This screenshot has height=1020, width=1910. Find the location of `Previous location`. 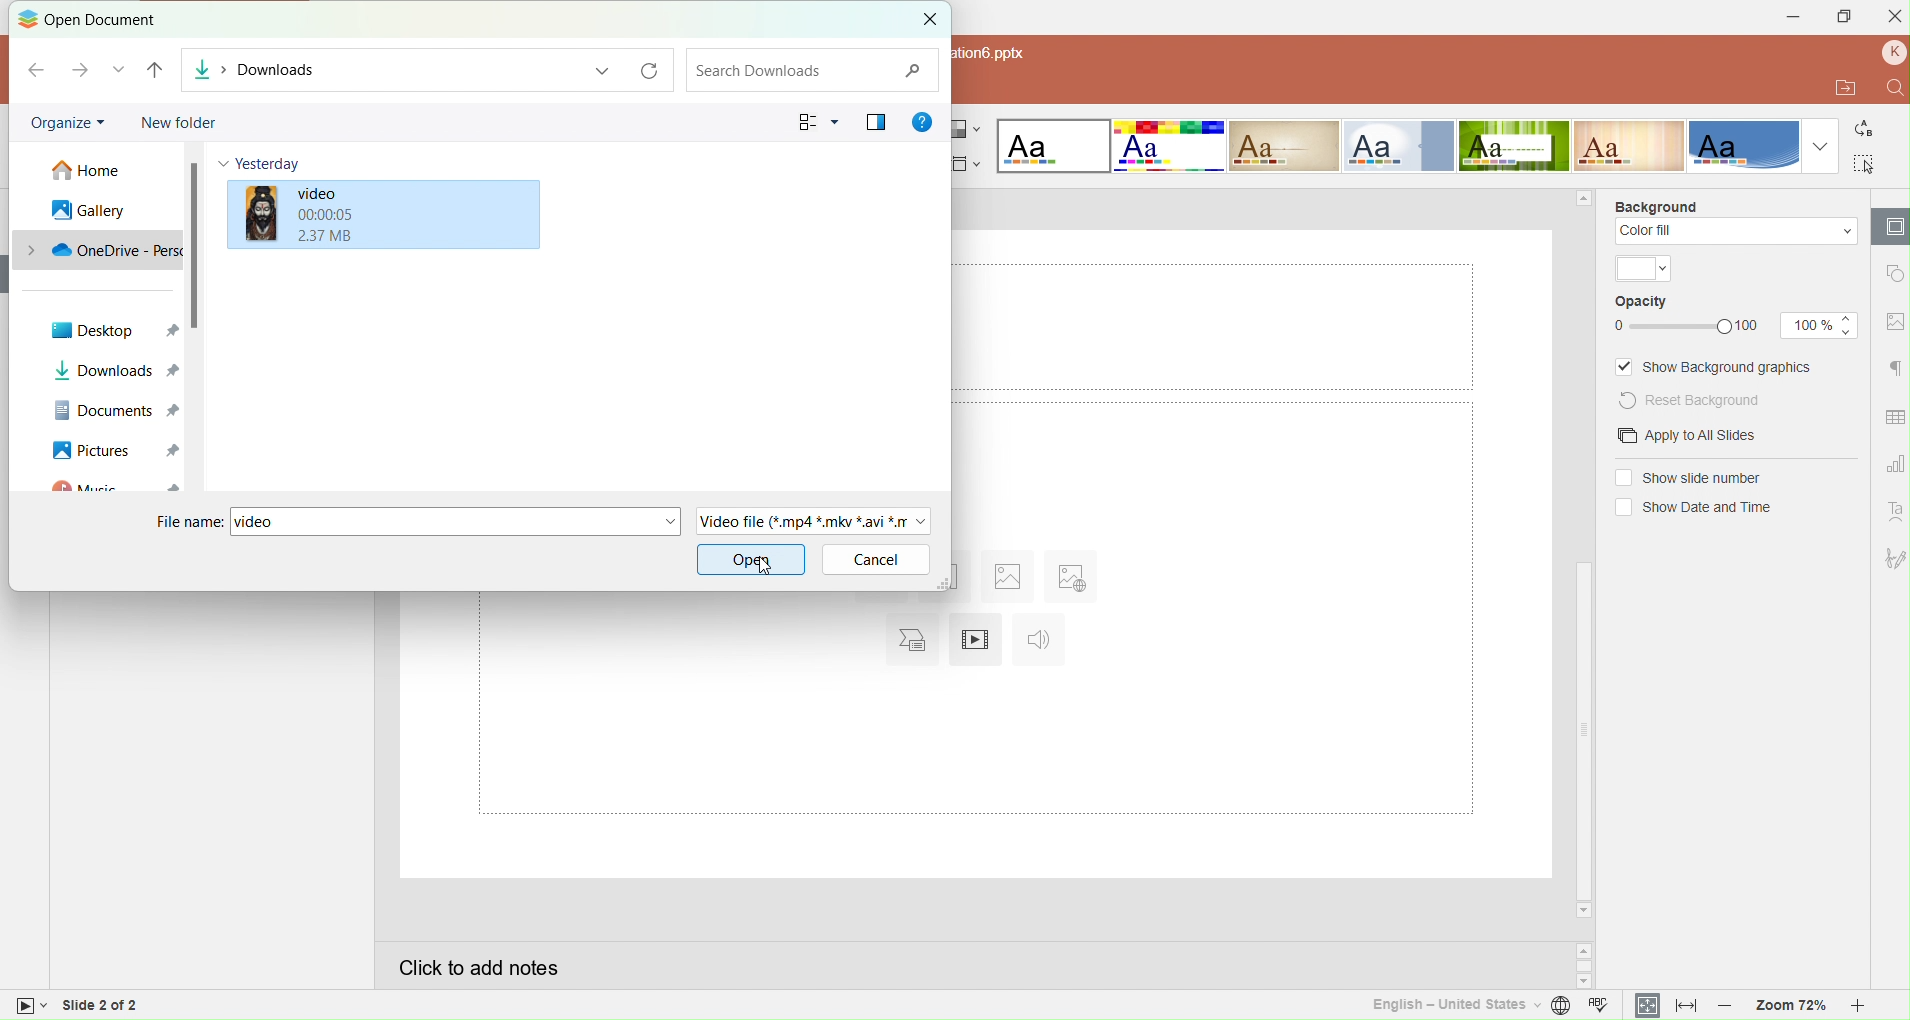

Previous location is located at coordinates (594, 69).